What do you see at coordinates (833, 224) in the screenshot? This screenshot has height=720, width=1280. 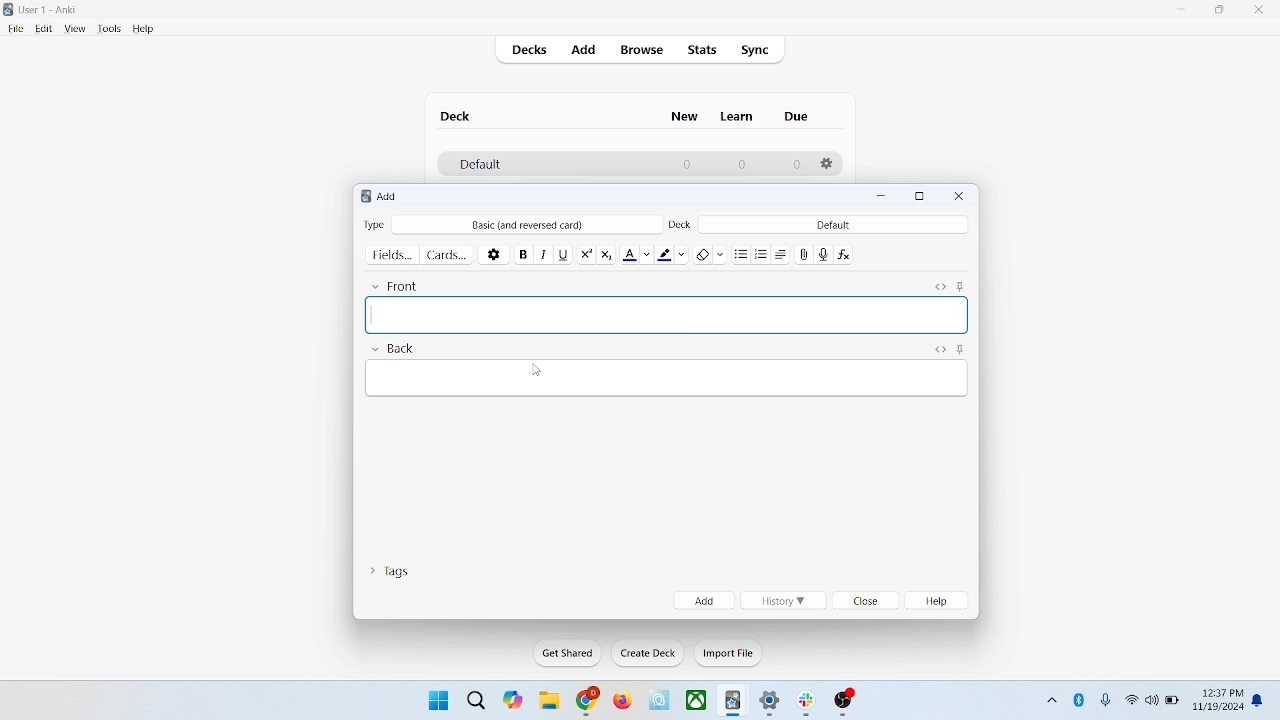 I see `default` at bounding box center [833, 224].